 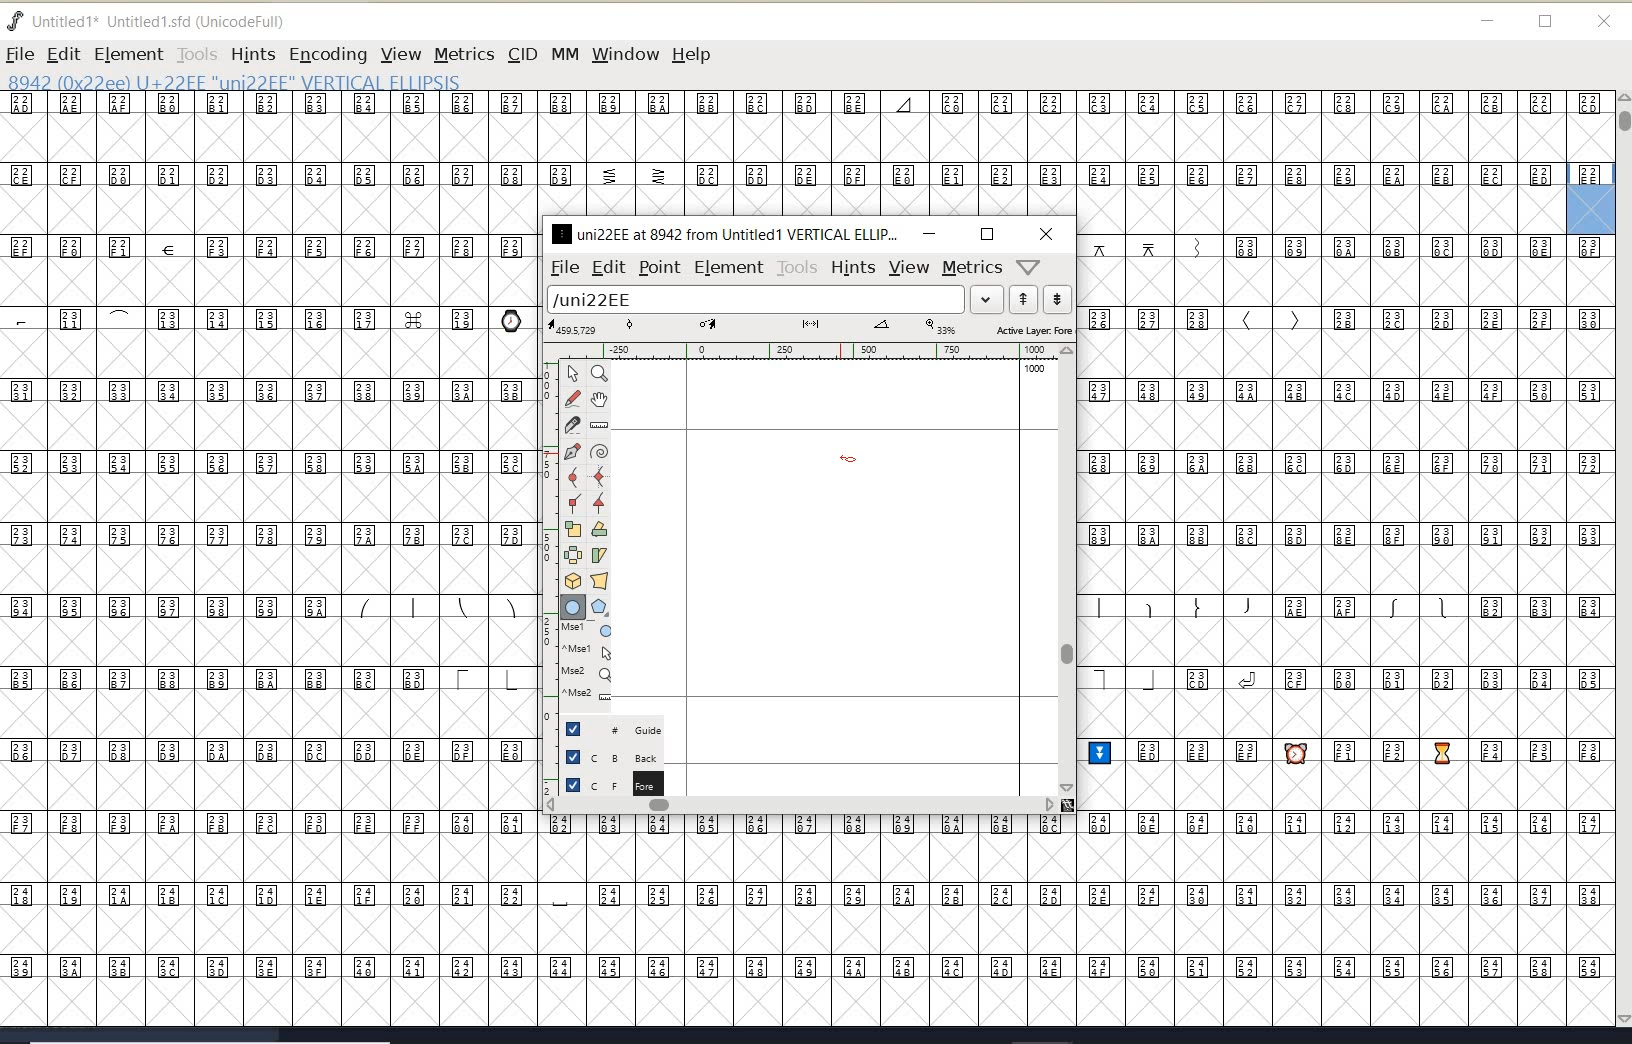 I want to click on ruler, so click(x=802, y=353).